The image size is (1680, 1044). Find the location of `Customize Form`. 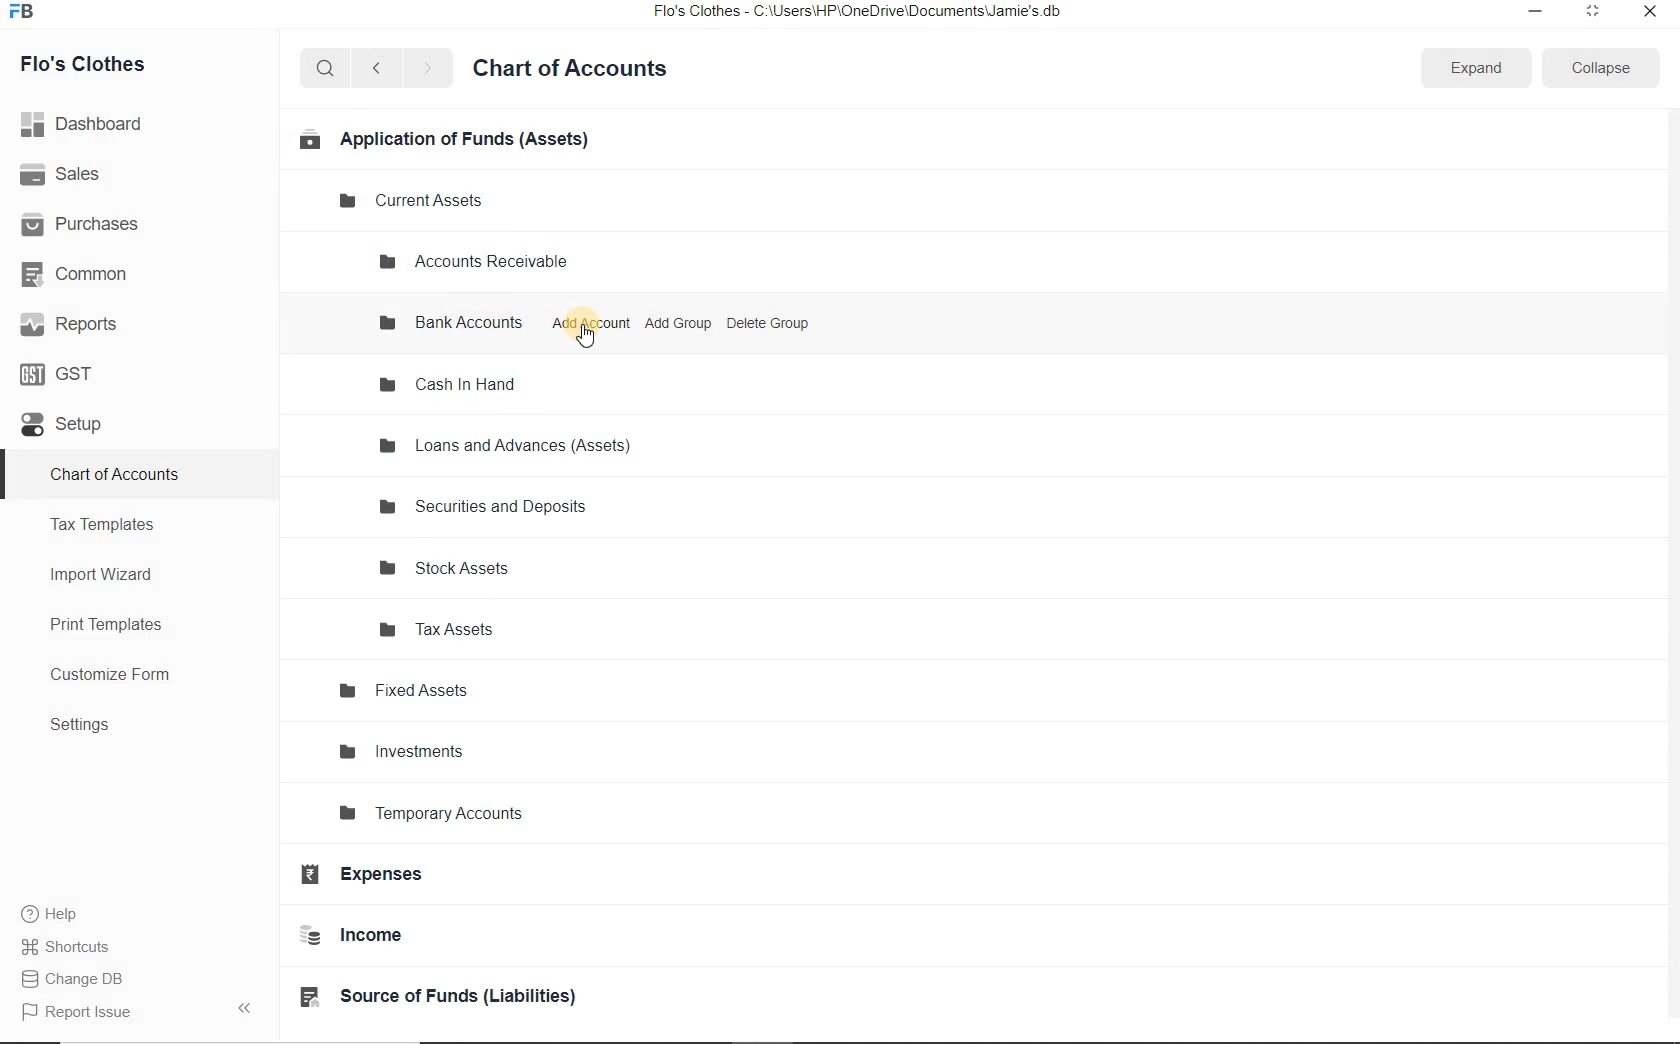

Customize Form is located at coordinates (119, 676).